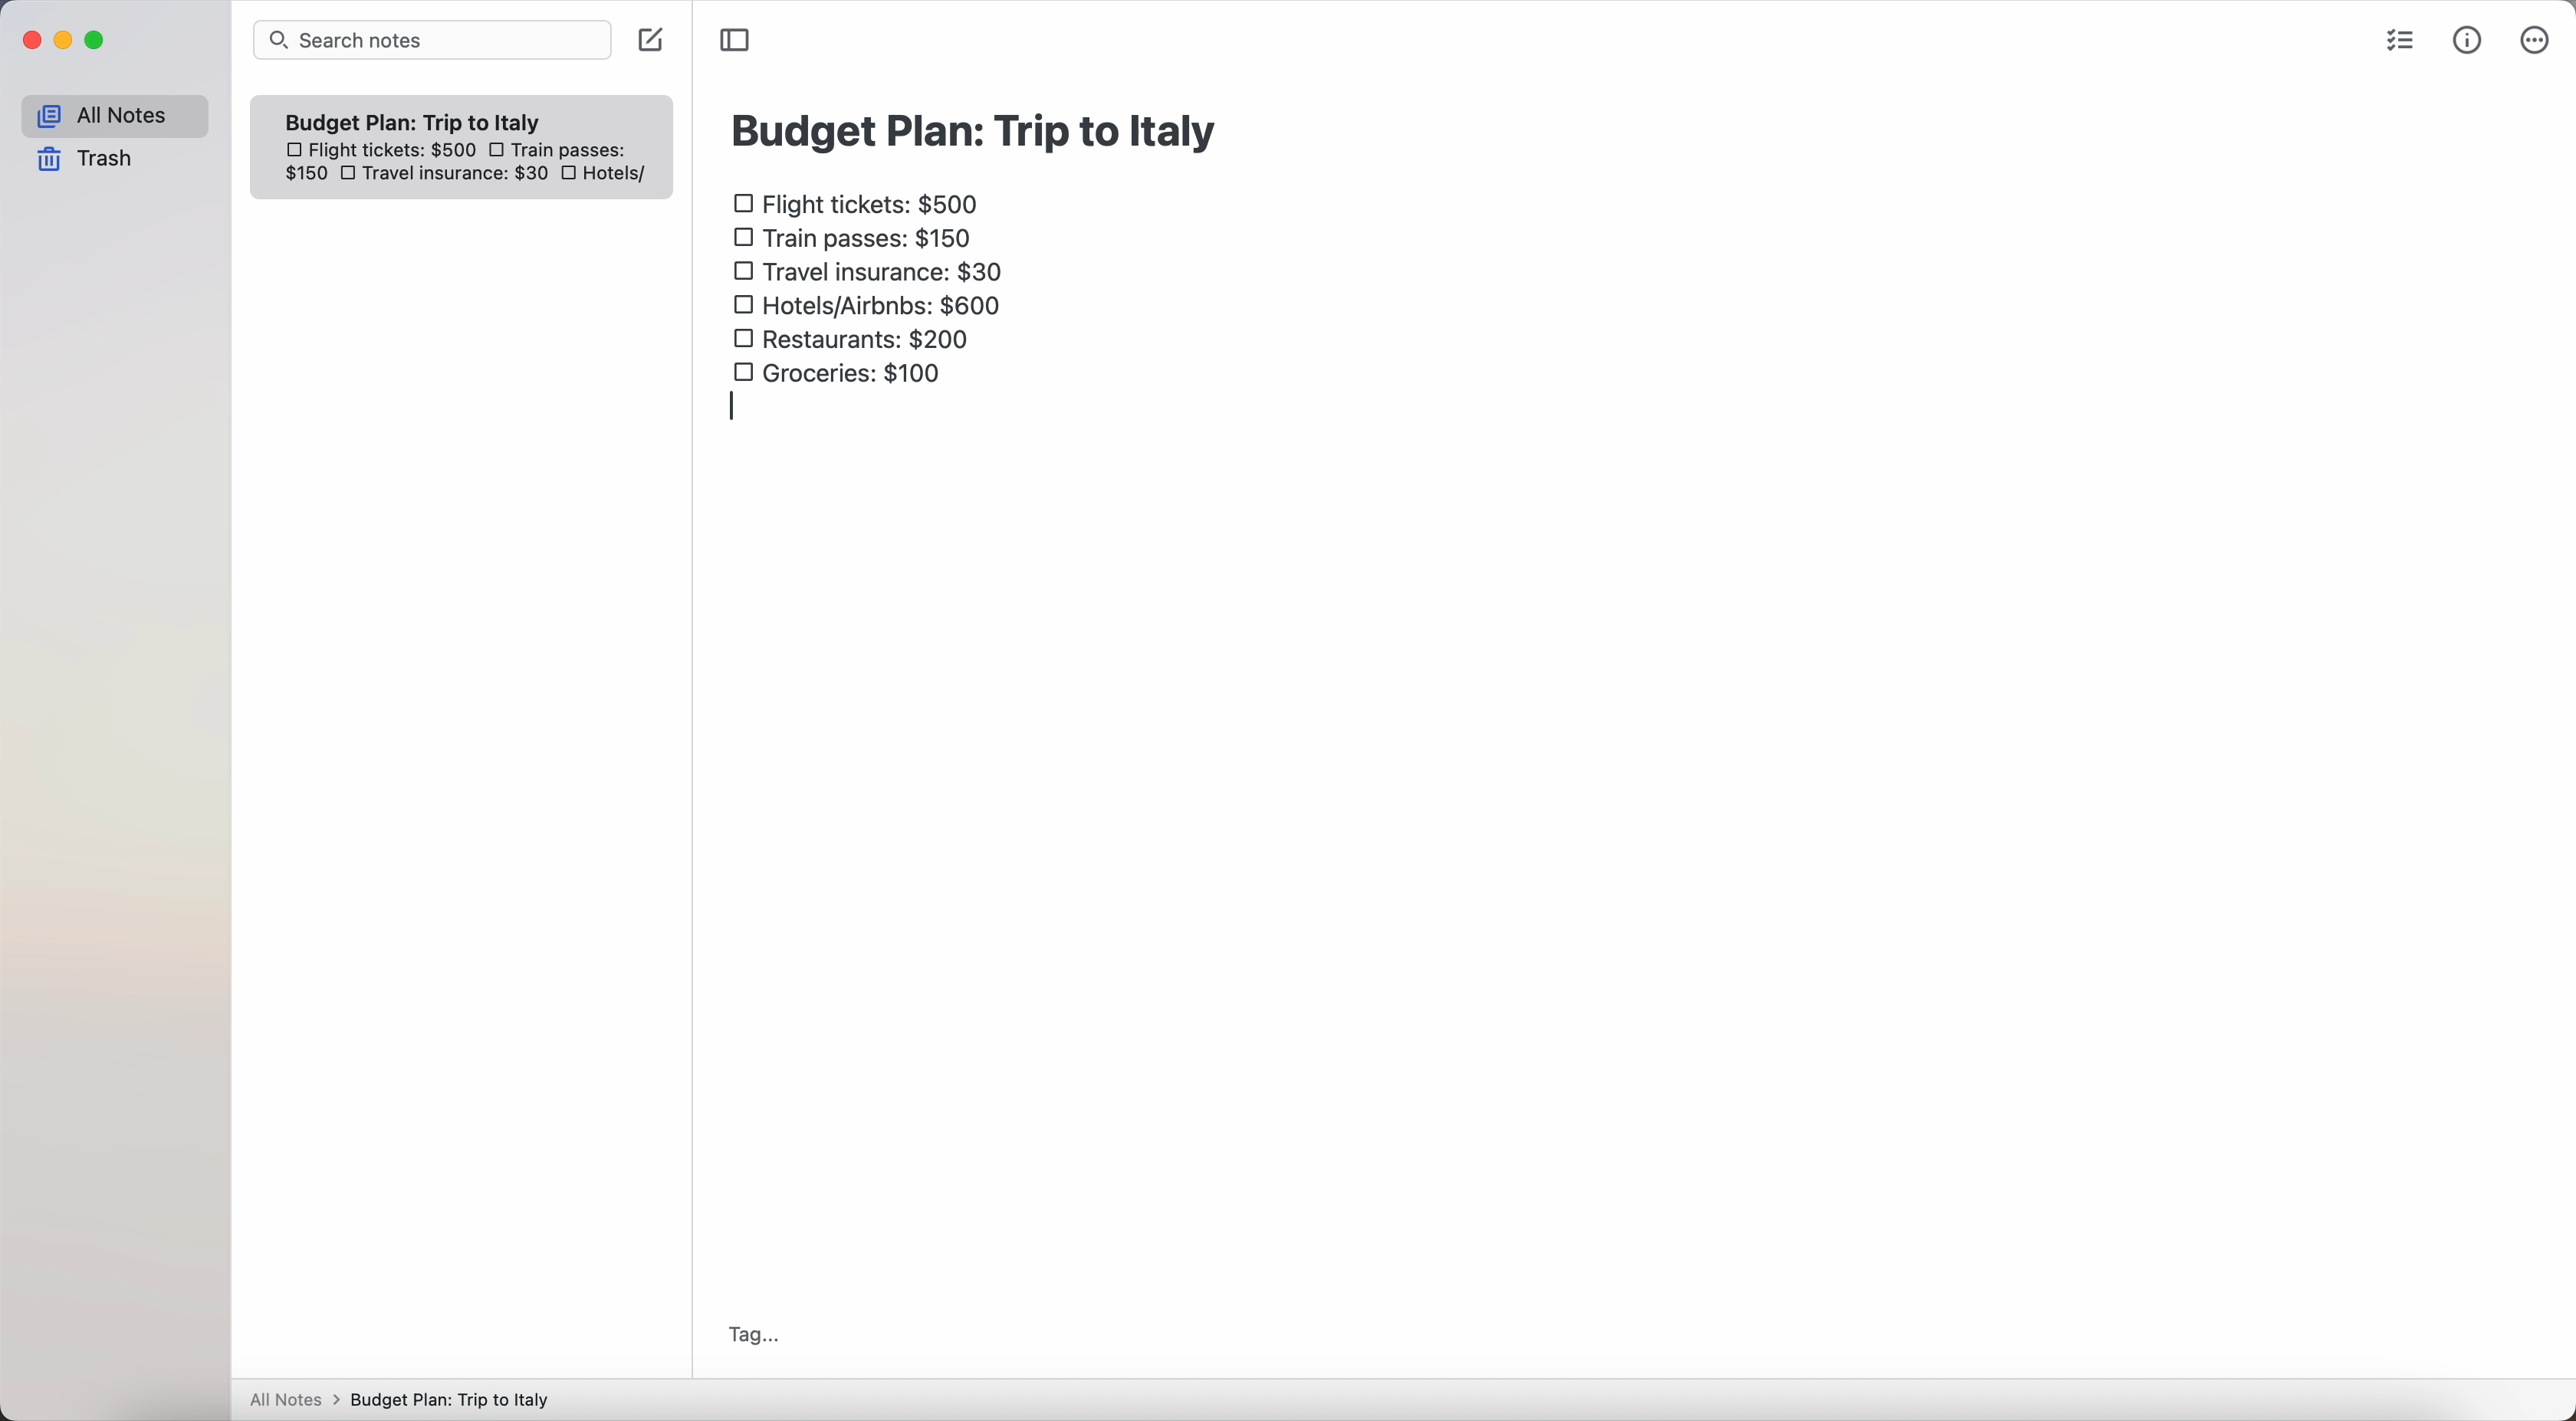 The height and width of the screenshot is (1421, 2576). I want to click on checkbox, so click(501, 150).